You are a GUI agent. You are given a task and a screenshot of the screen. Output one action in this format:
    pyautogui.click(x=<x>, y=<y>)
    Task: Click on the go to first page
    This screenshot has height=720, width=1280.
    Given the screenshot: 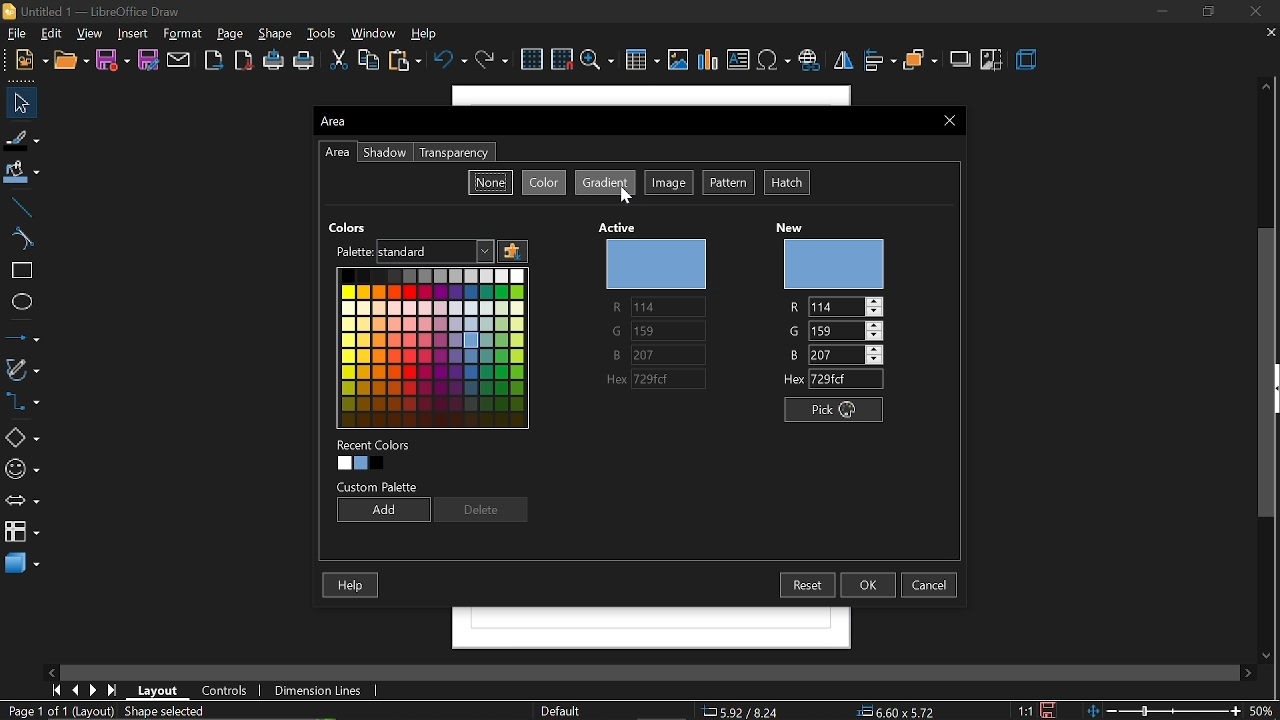 What is the action you would take?
    pyautogui.click(x=56, y=690)
    